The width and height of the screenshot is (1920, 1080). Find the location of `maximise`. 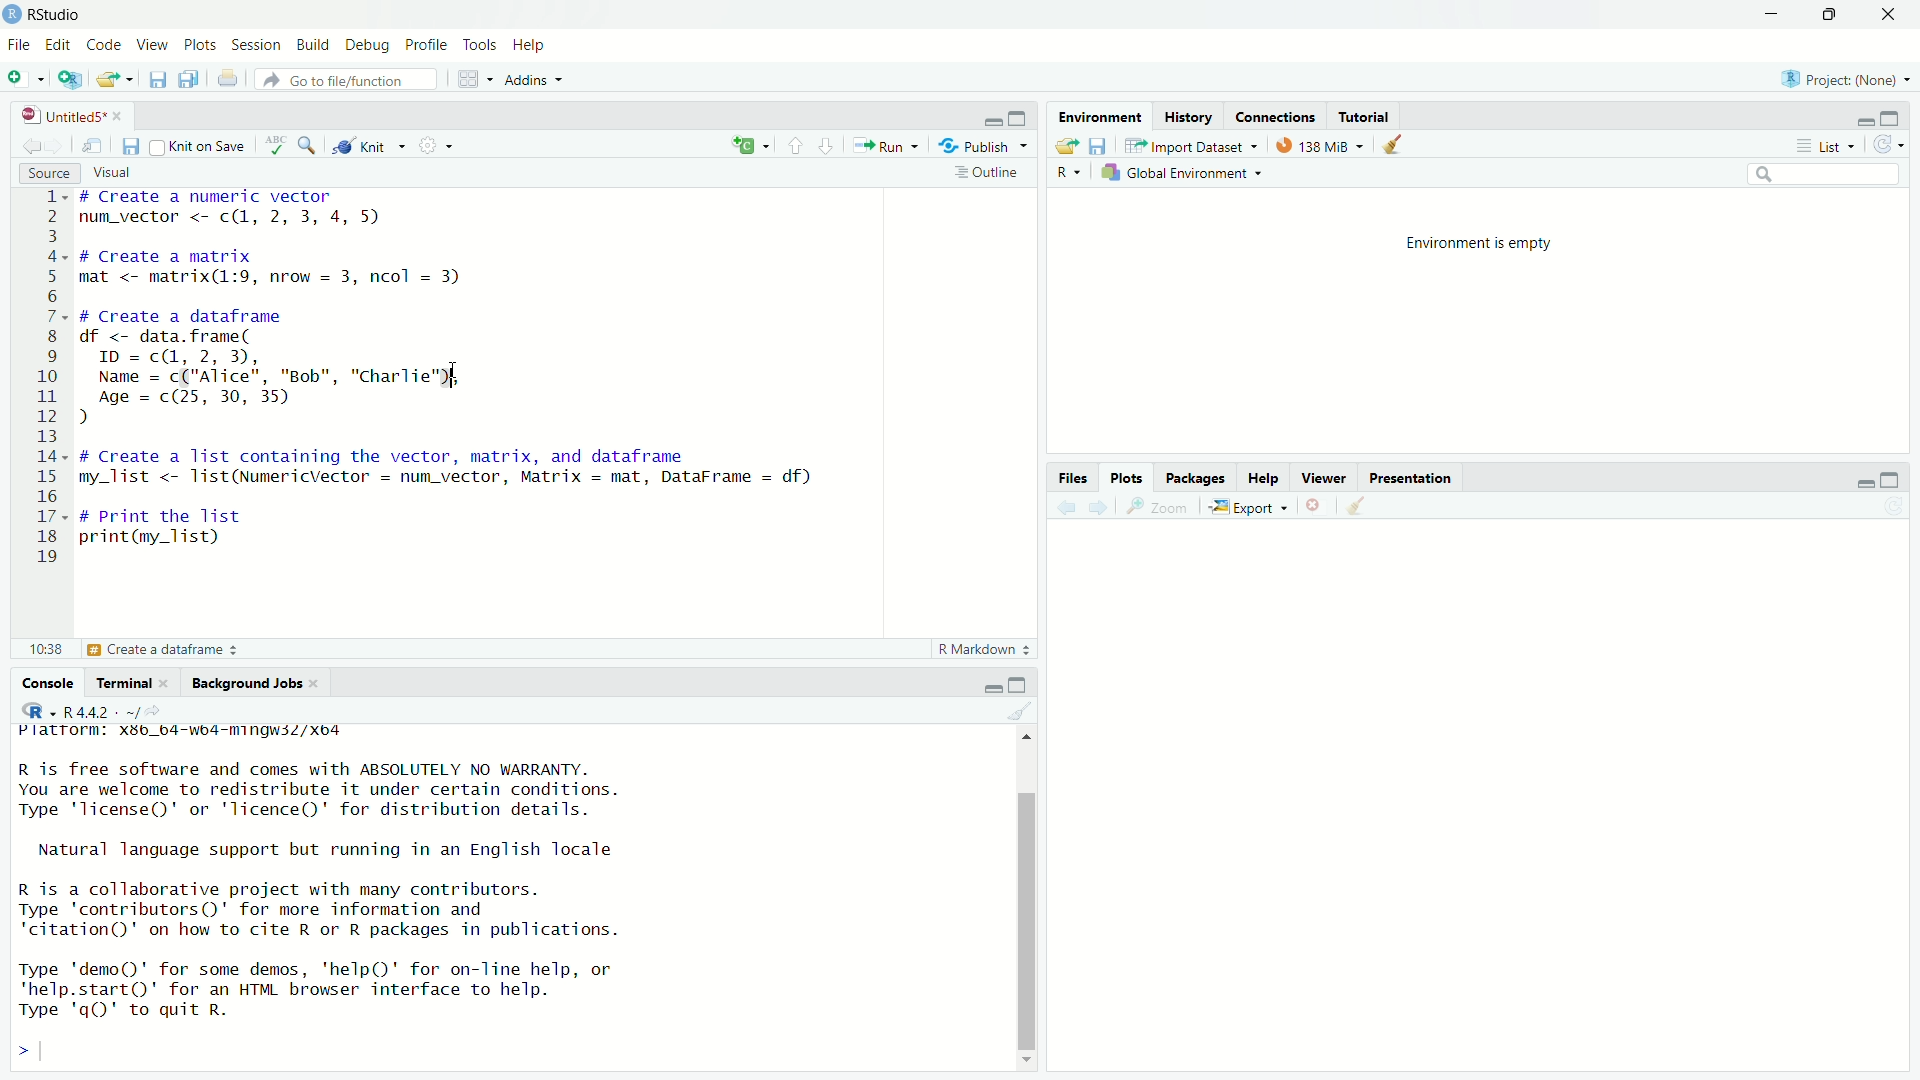

maximise is located at coordinates (1897, 476).